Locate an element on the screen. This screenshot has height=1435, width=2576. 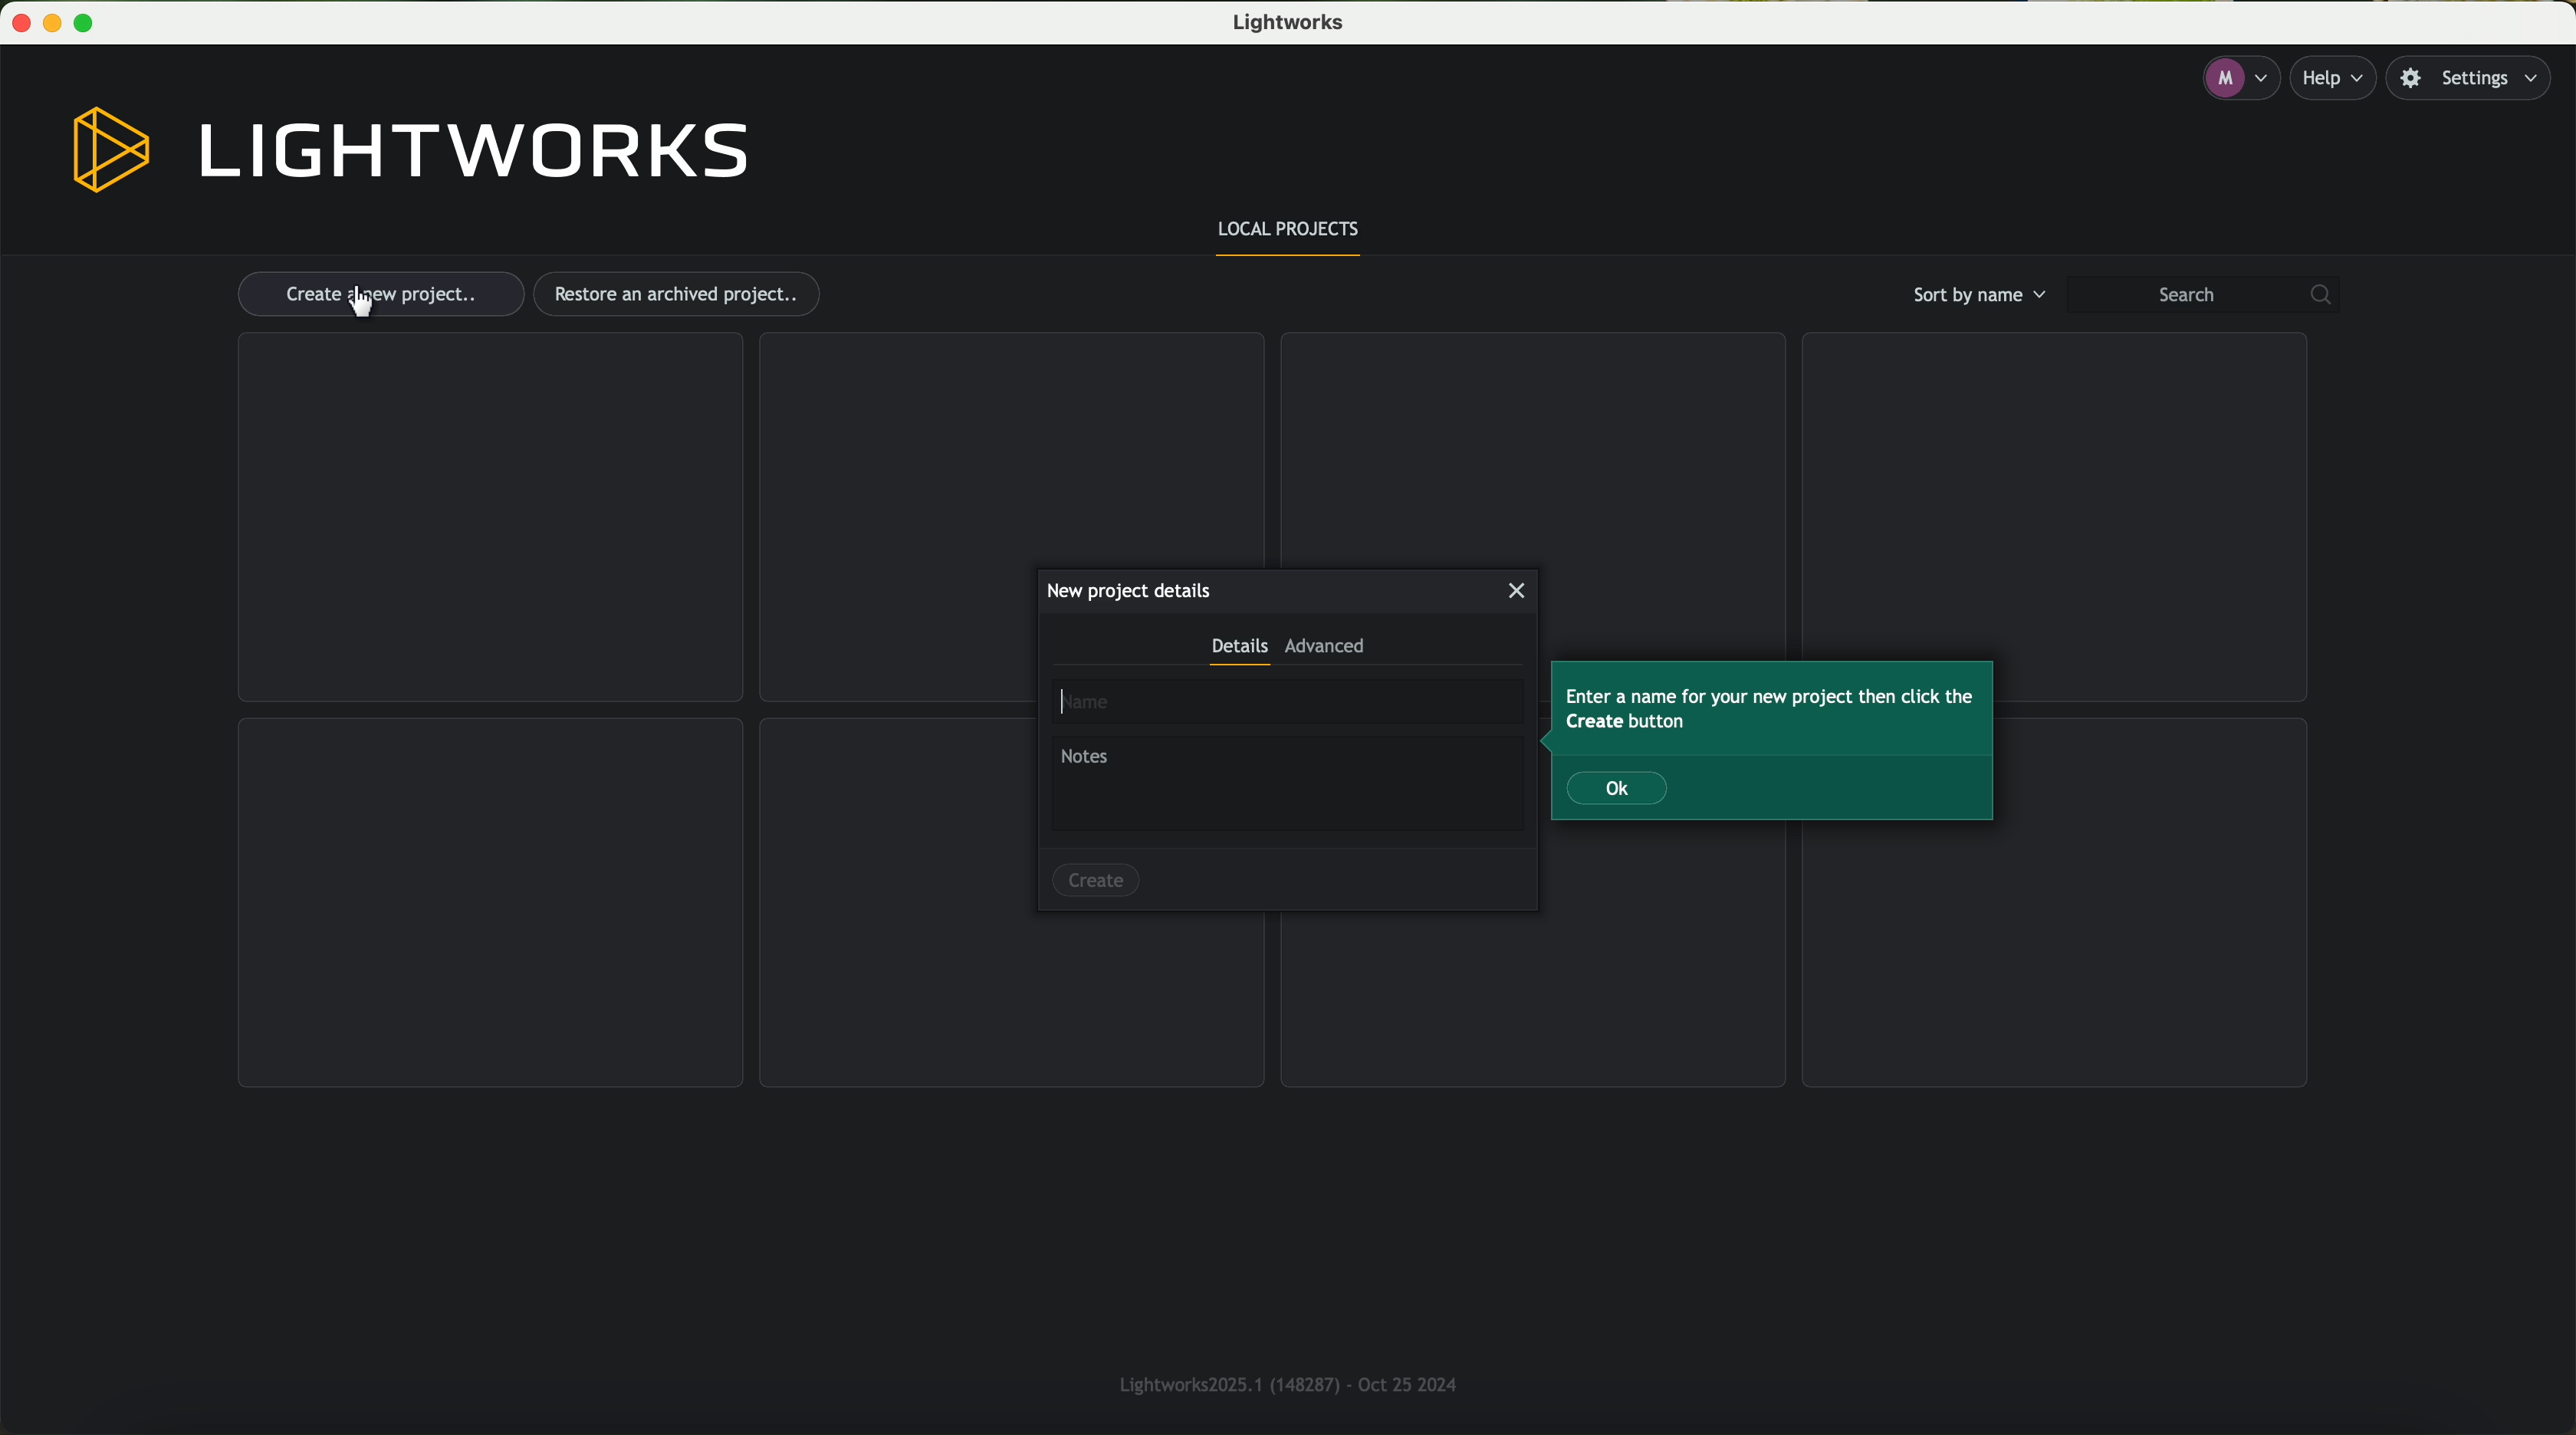
click on create new project is located at coordinates (380, 295).